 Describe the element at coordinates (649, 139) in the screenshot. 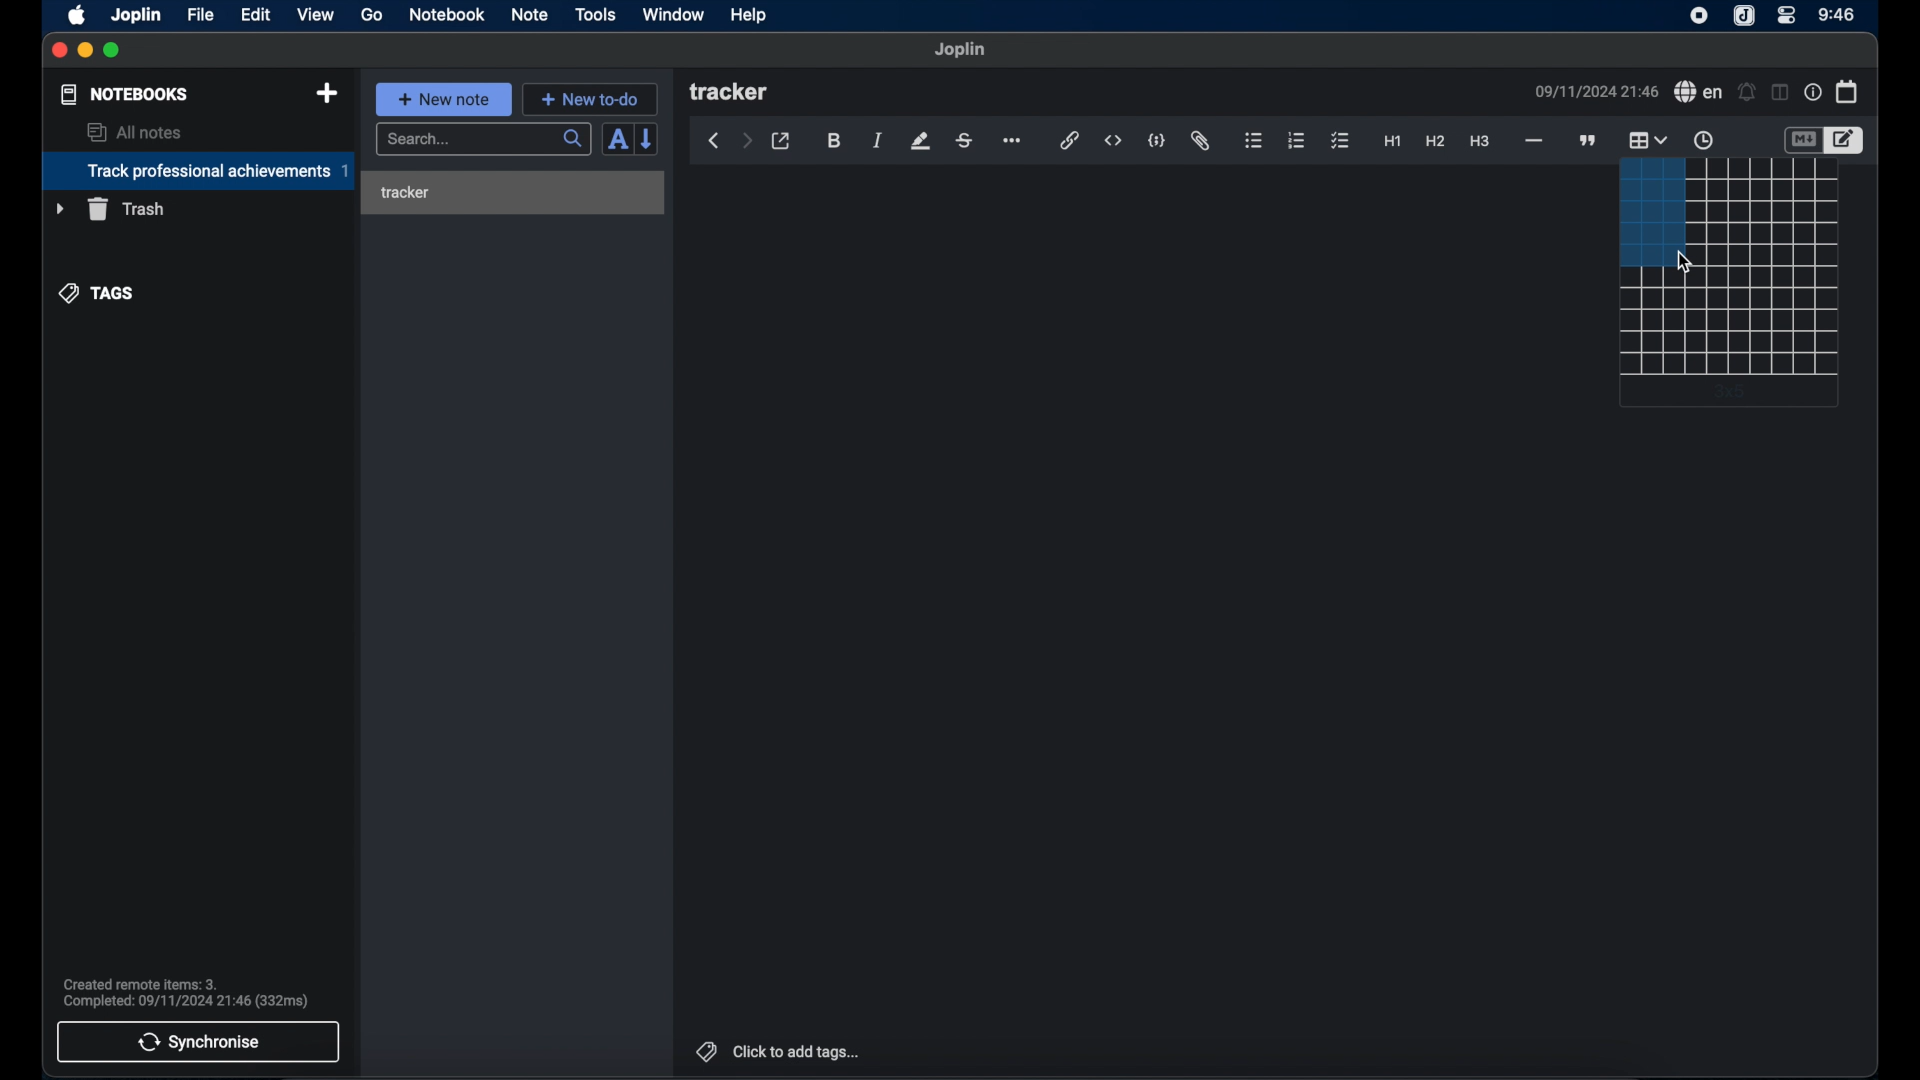

I see `reverse sort order` at that location.